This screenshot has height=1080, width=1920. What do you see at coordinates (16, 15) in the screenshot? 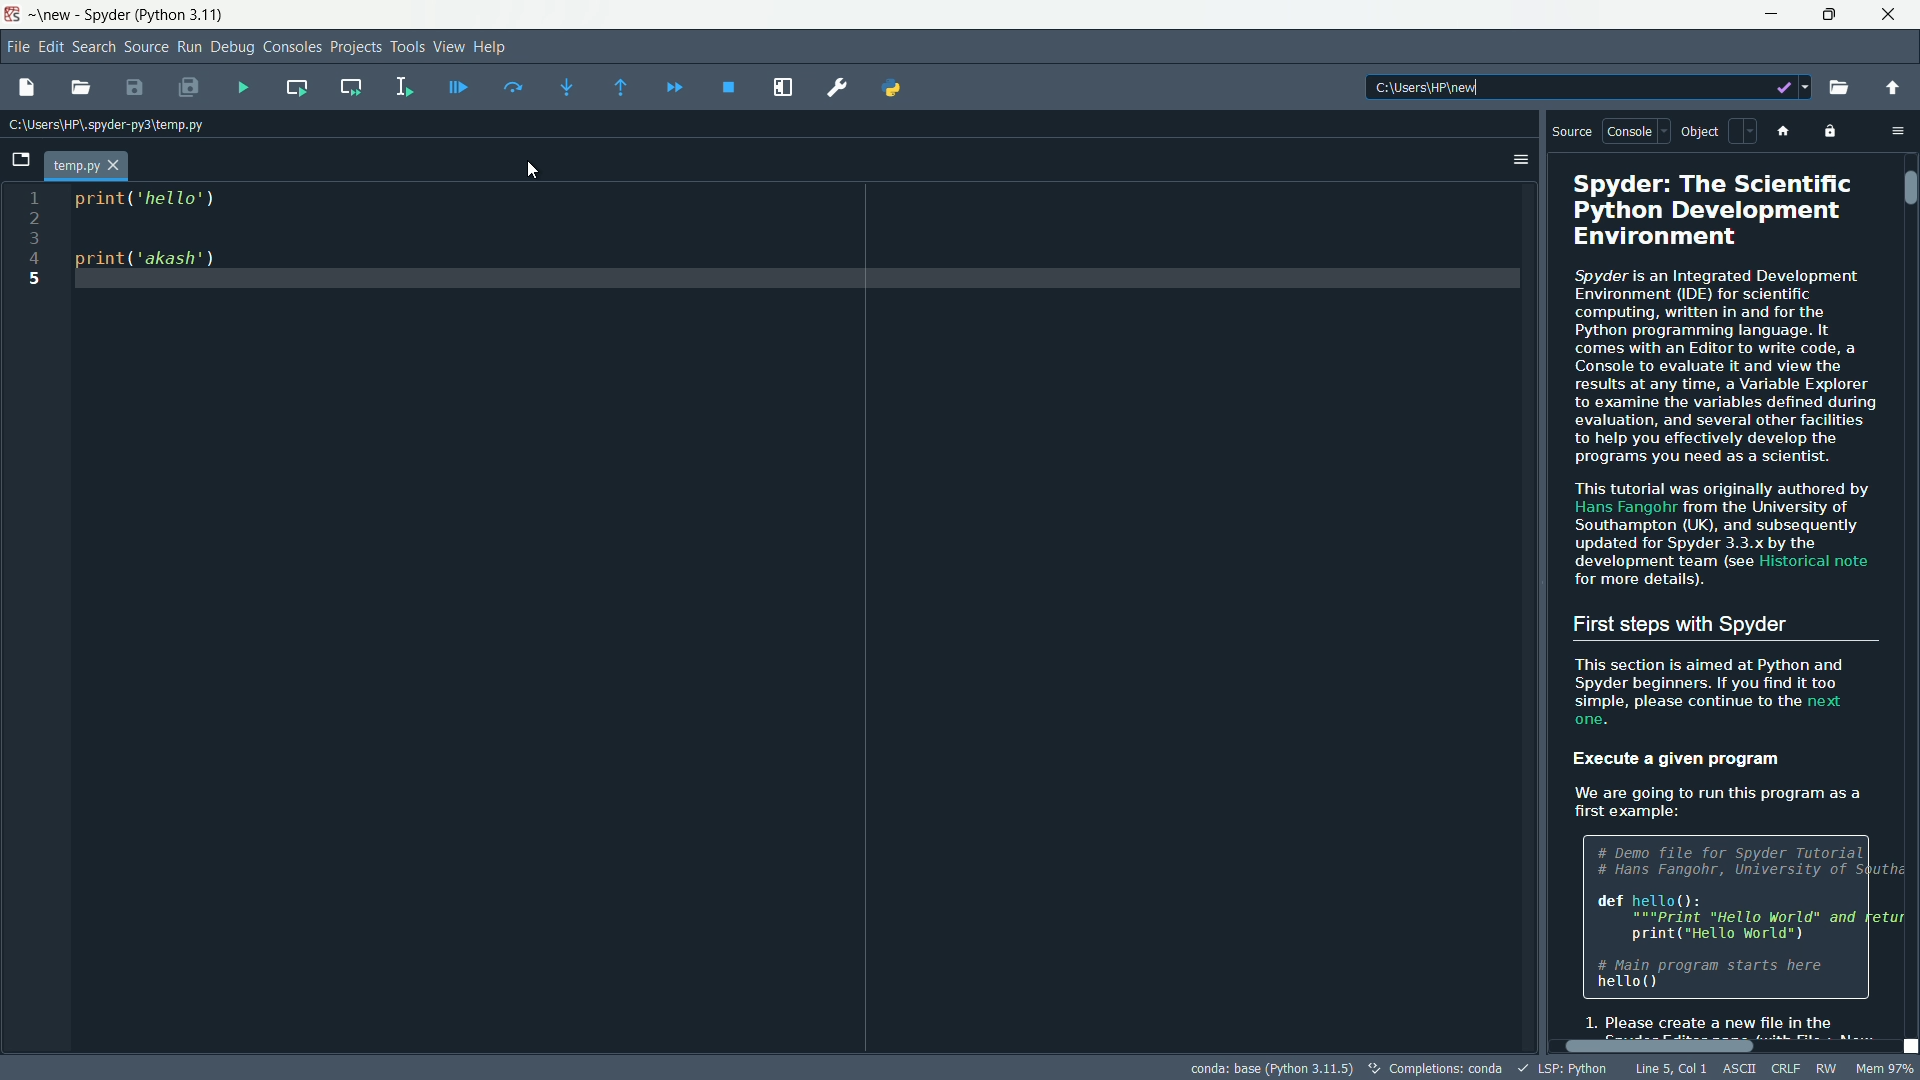
I see `app icon` at bounding box center [16, 15].